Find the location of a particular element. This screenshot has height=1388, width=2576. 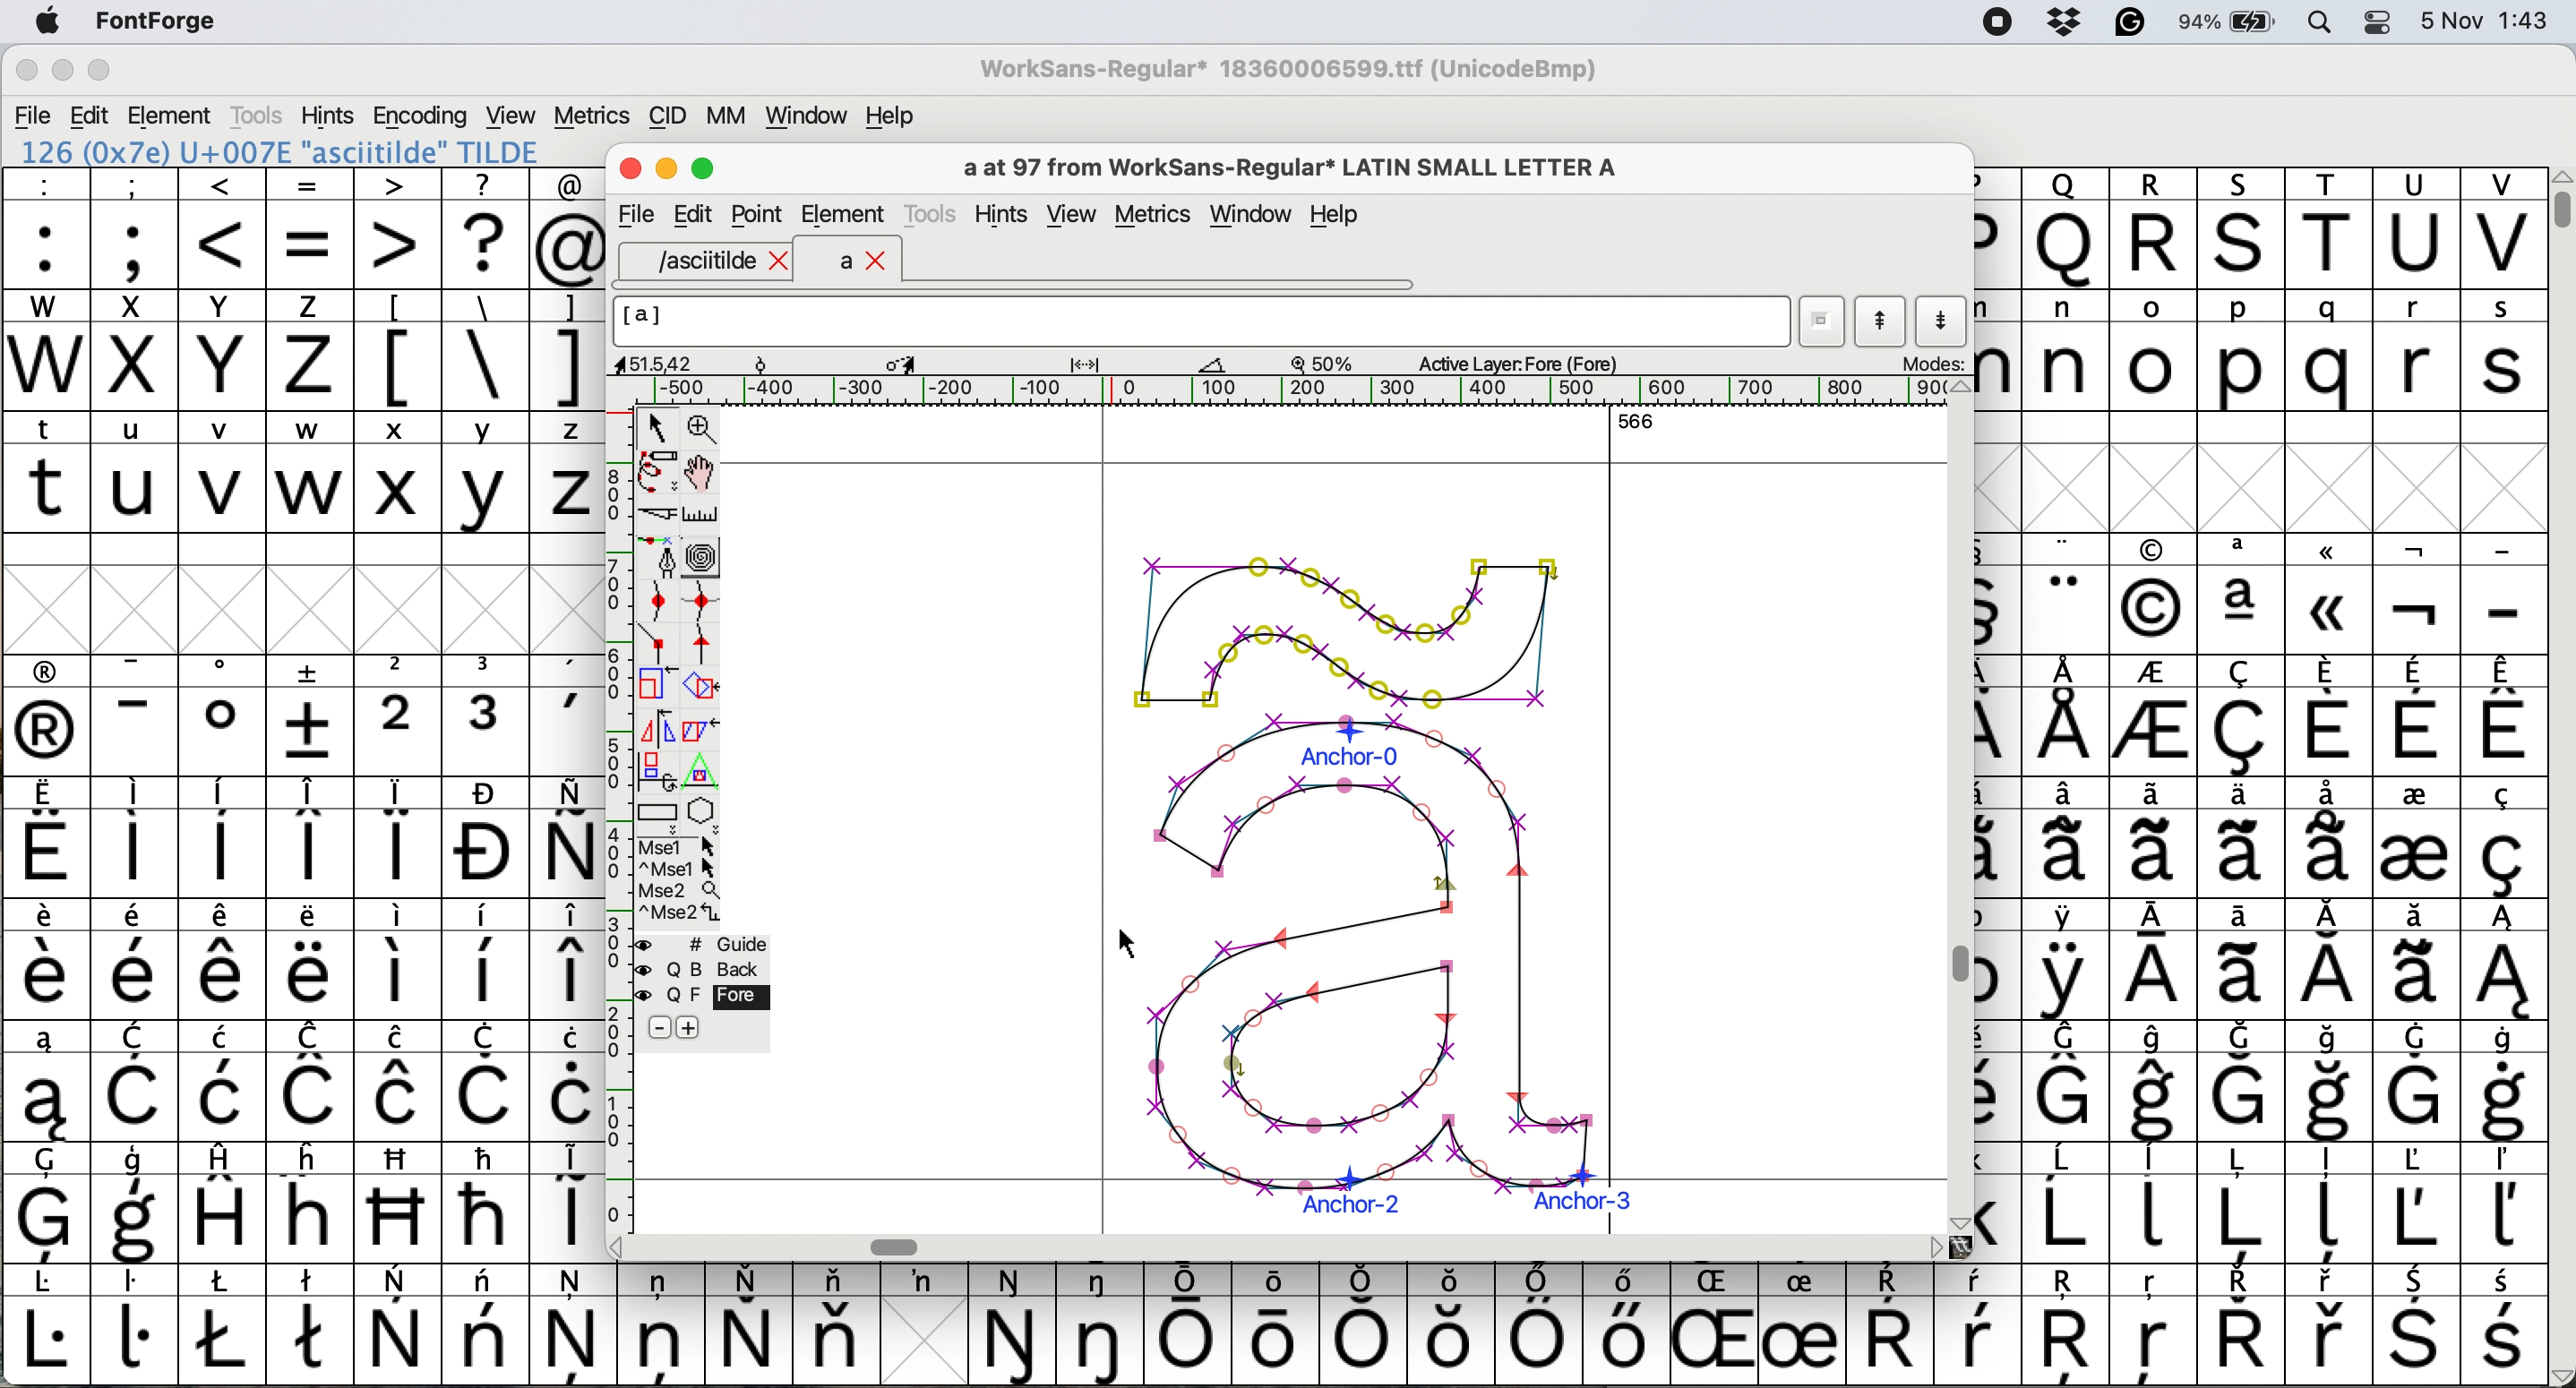

] is located at coordinates (566, 347).